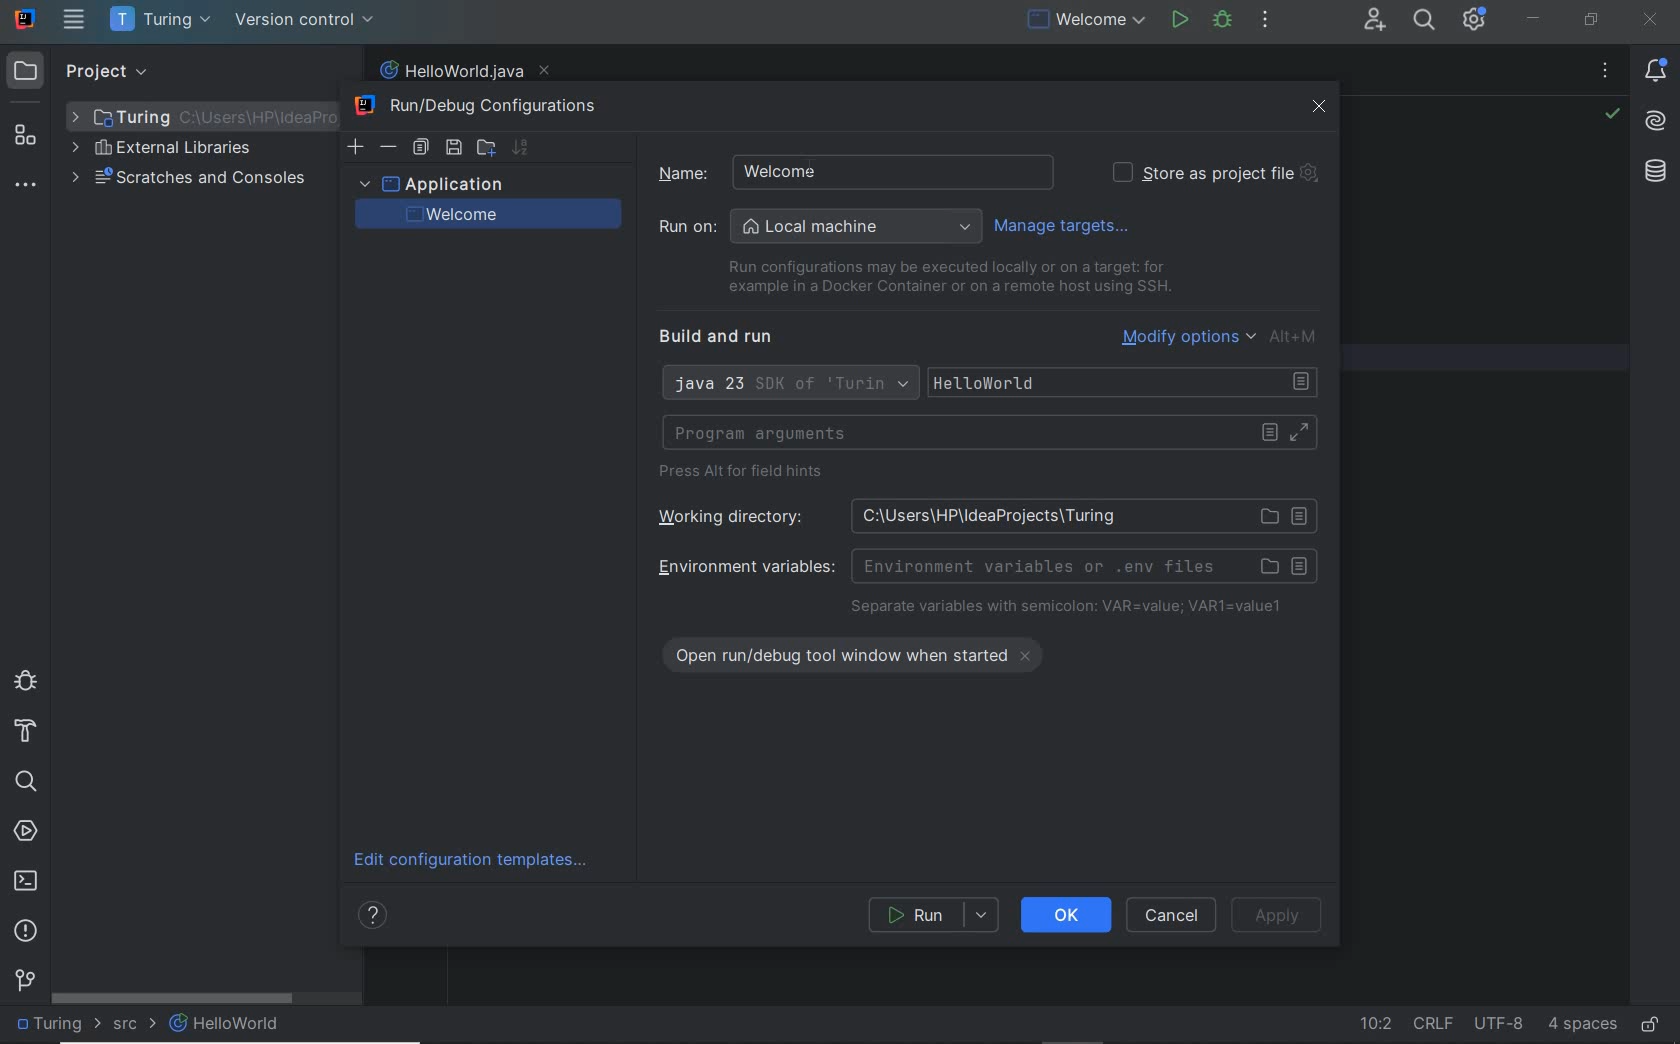 Image resolution: width=1680 pixels, height=1044 pixels. Describe the element at coordinates (1066, 914) in the screenshot. I see `OK` at that location.